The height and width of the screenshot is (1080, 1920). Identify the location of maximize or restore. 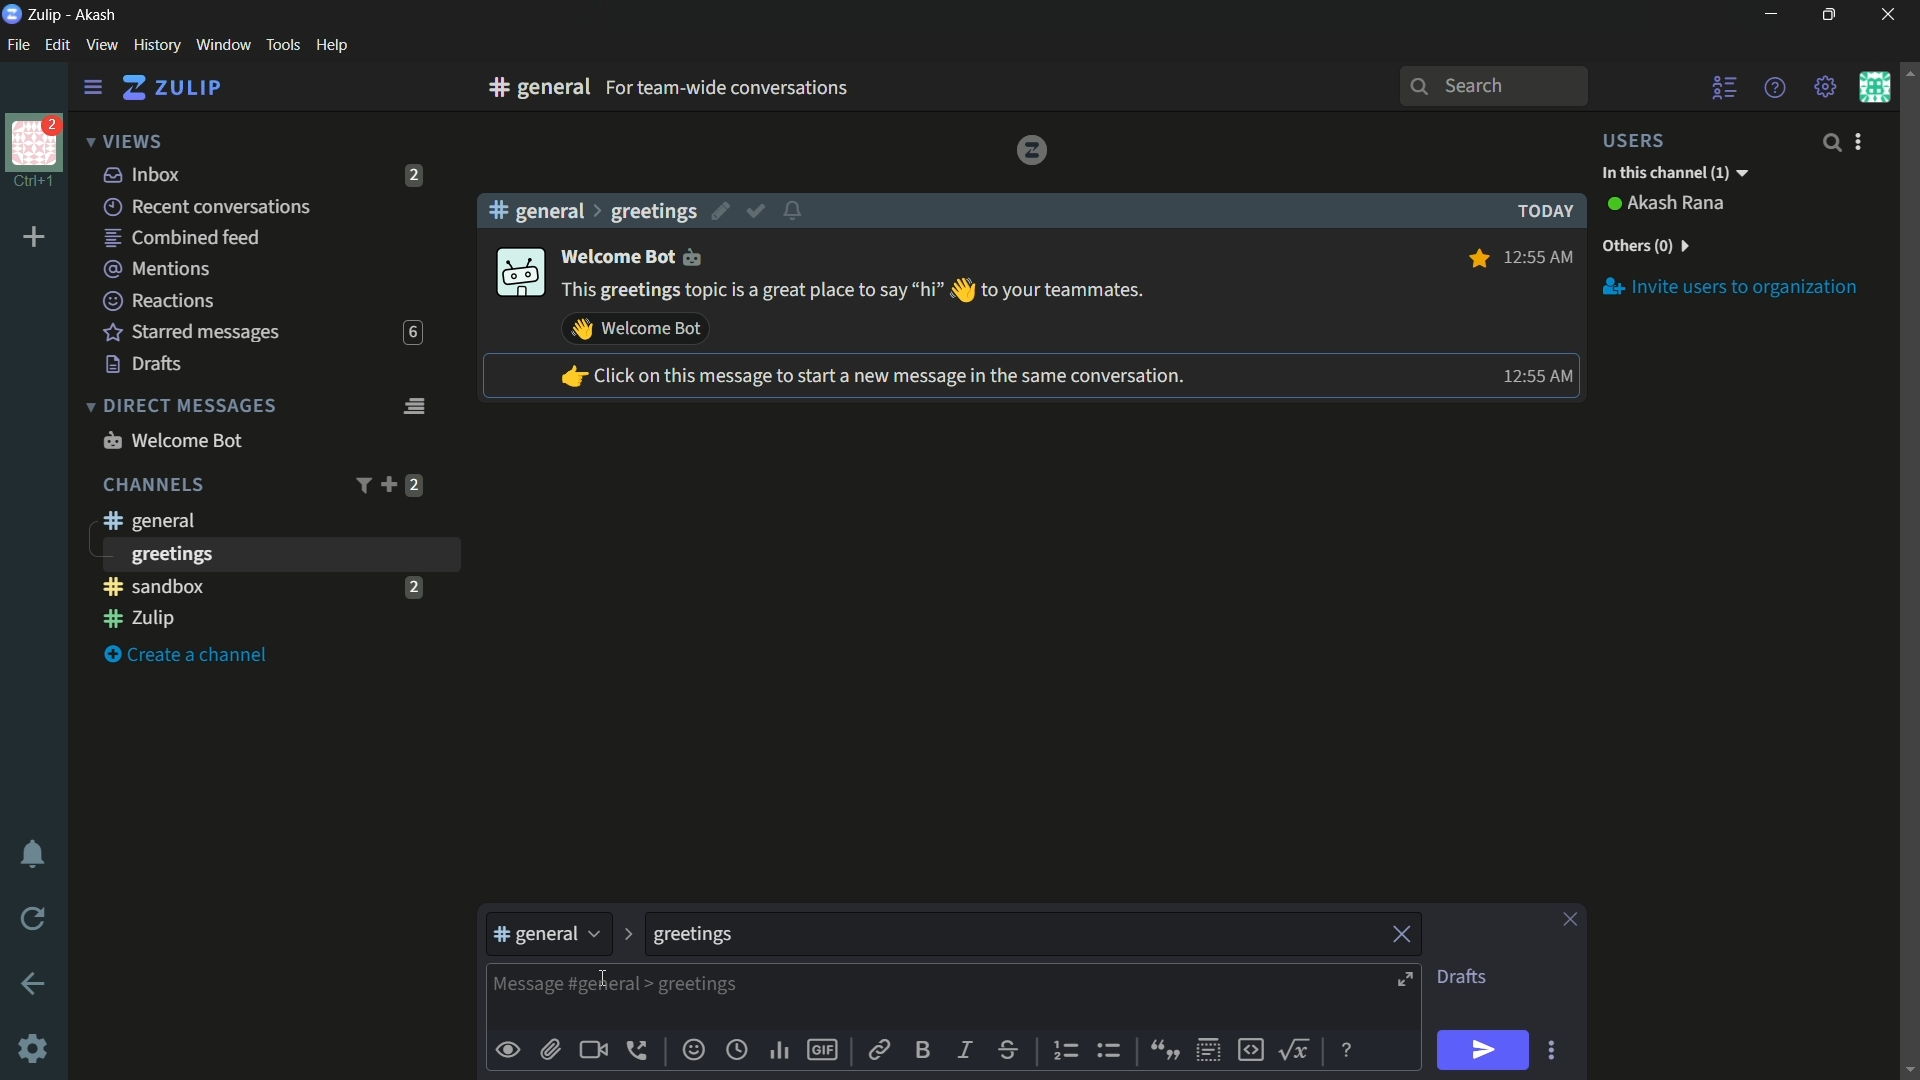
(1832, 15).